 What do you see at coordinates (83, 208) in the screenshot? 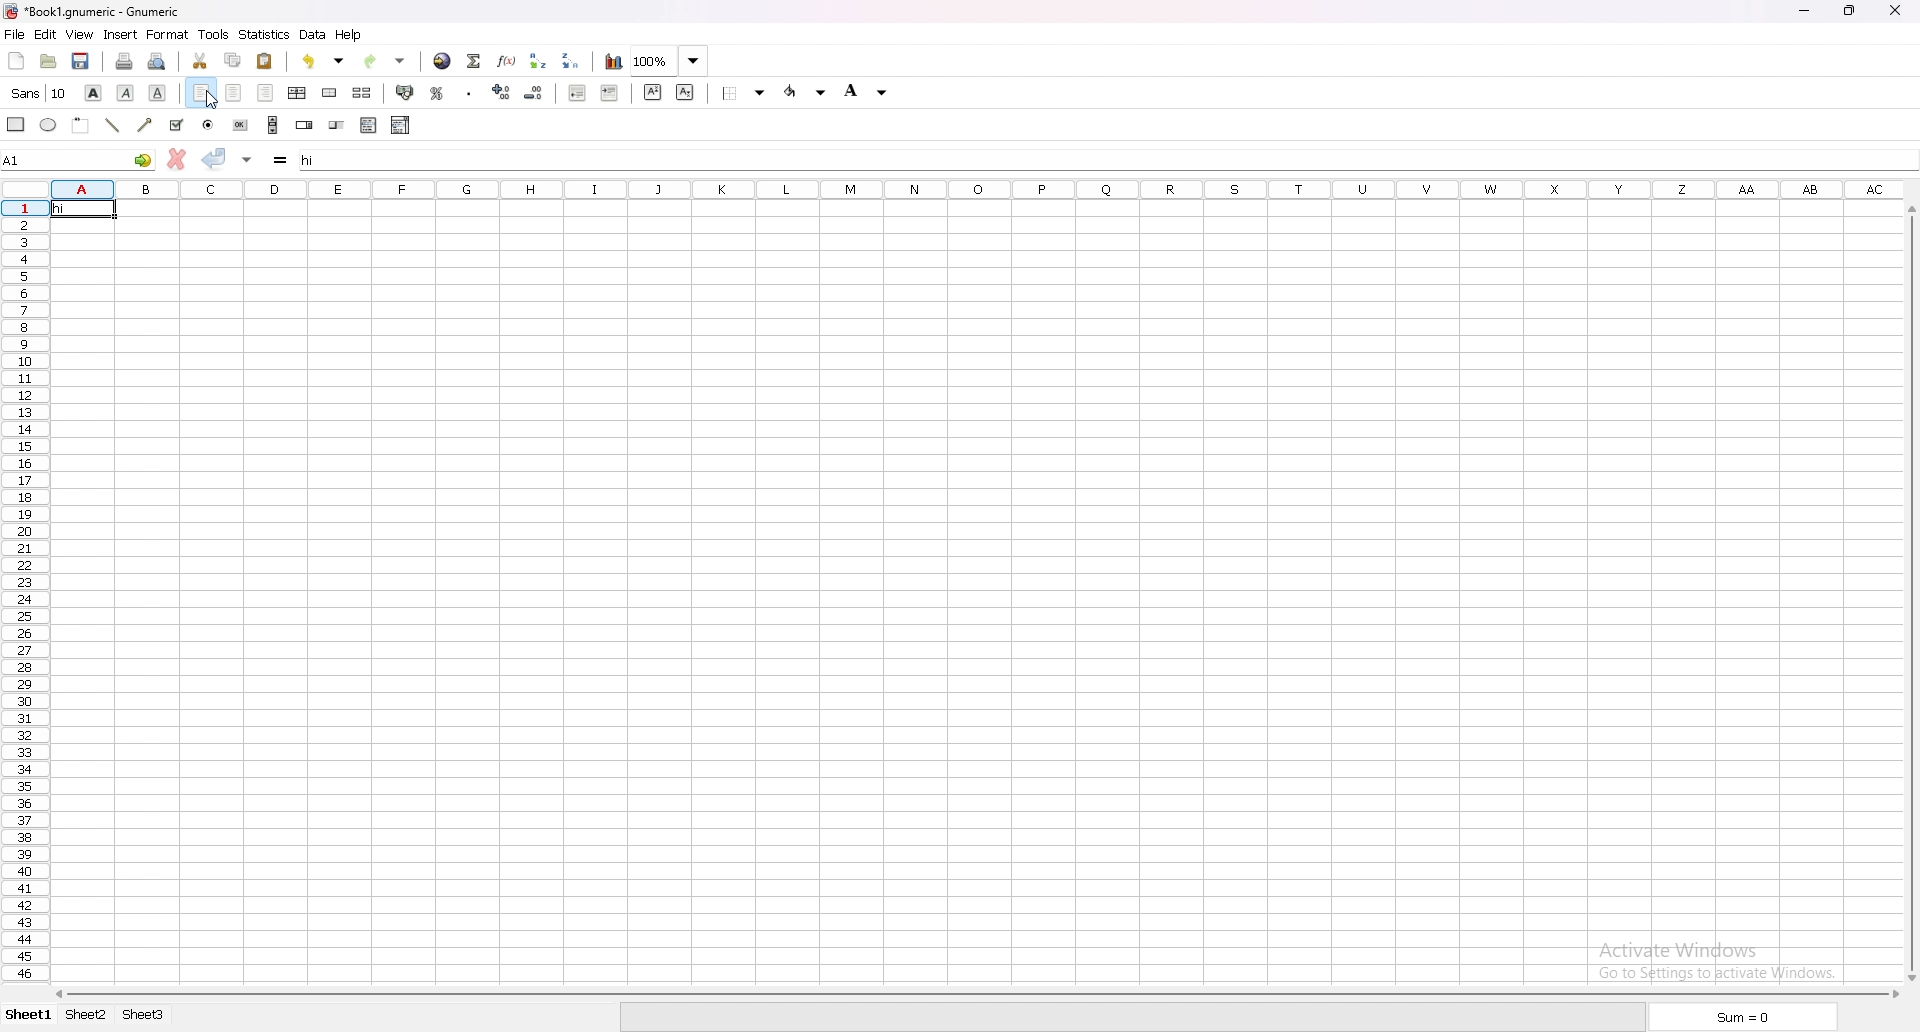
I see `hi` at bounding box center [83, 208].